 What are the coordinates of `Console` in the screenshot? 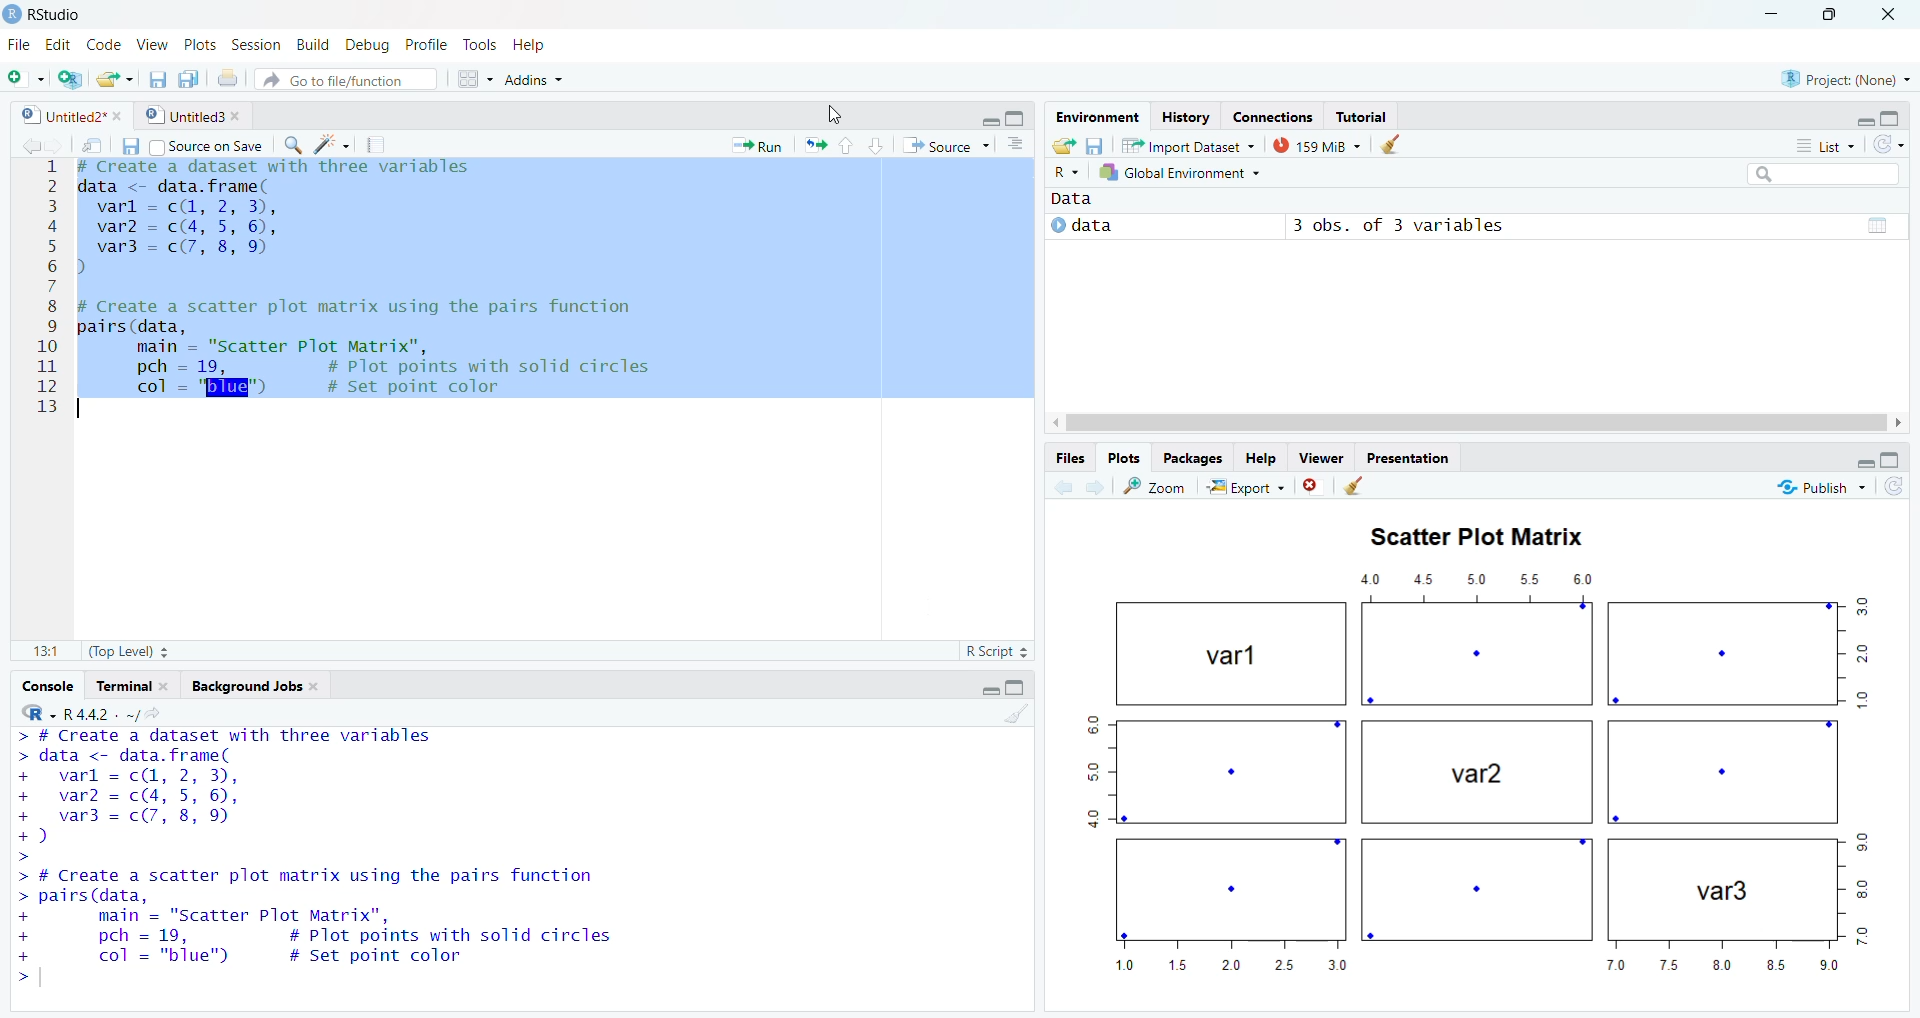 It's located at (52, 682).